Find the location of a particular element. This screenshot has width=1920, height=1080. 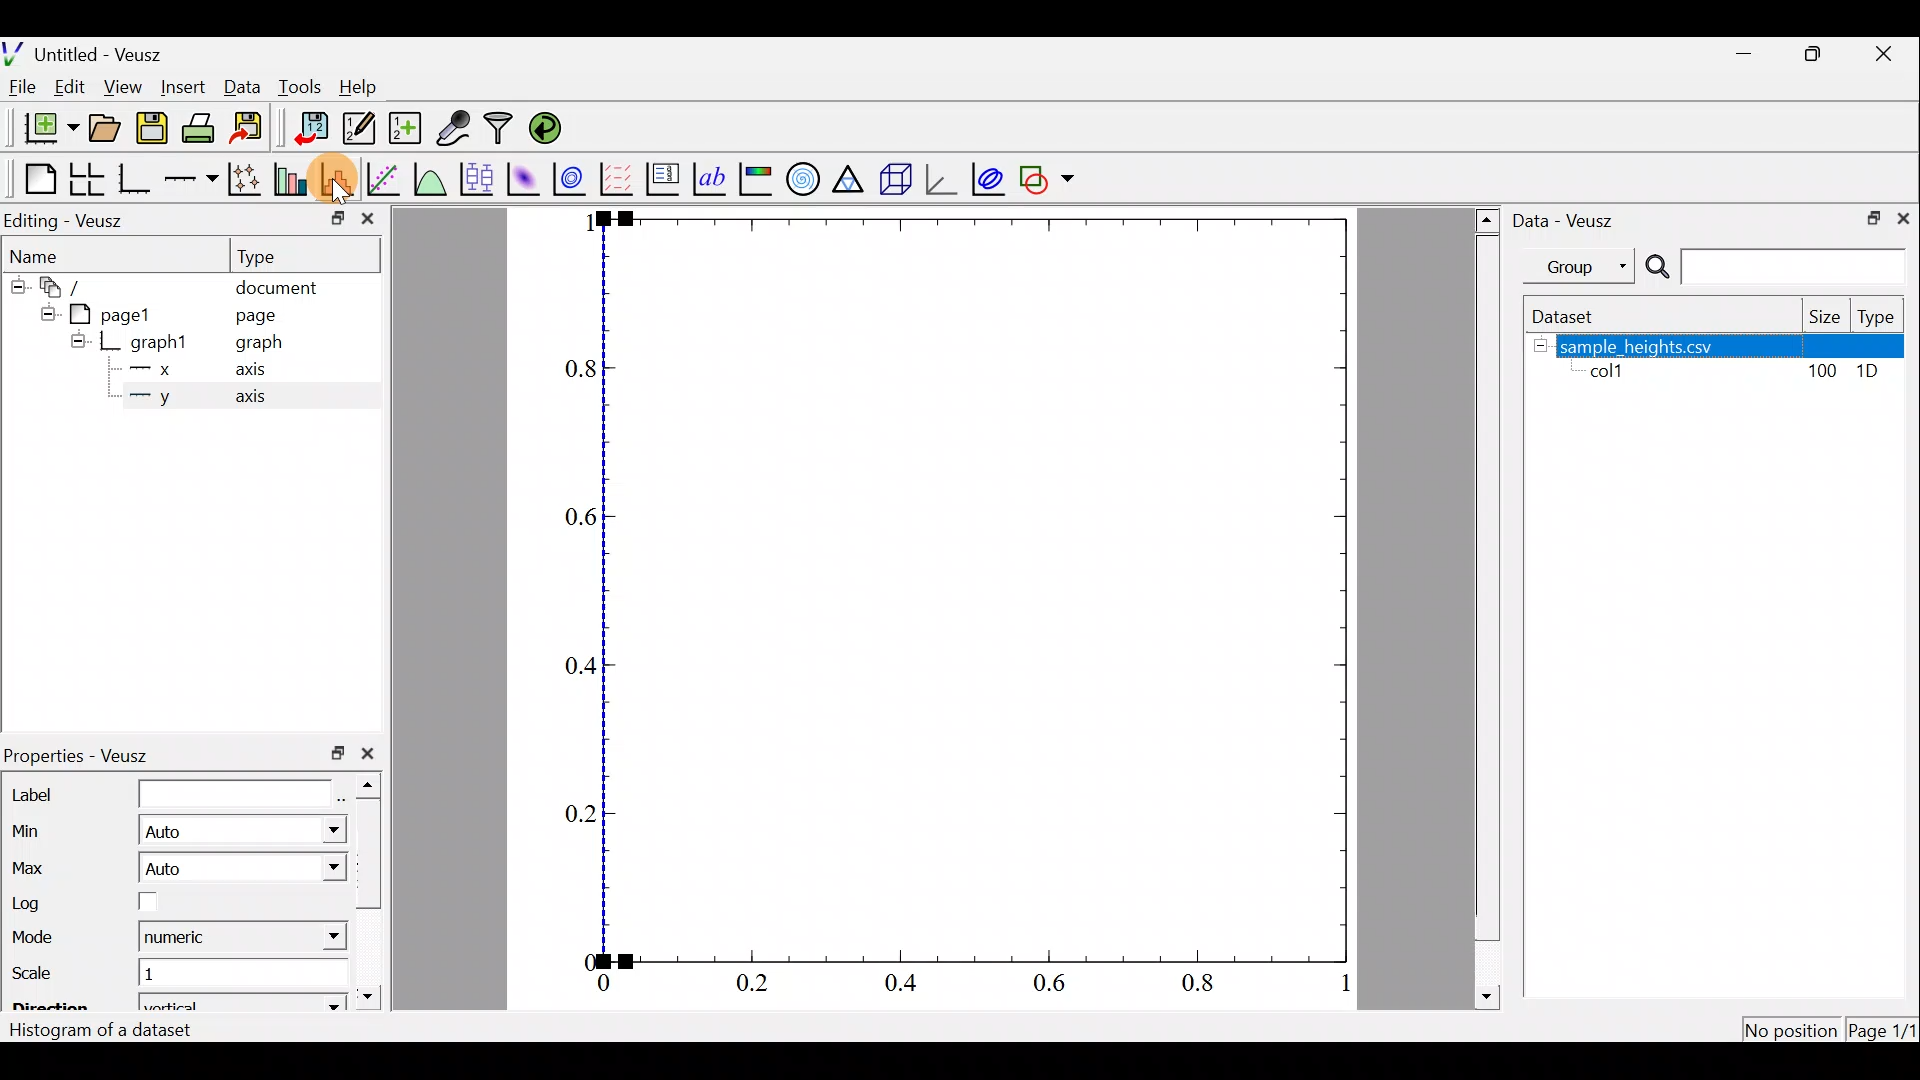

File is located at coordinates (25, 89).